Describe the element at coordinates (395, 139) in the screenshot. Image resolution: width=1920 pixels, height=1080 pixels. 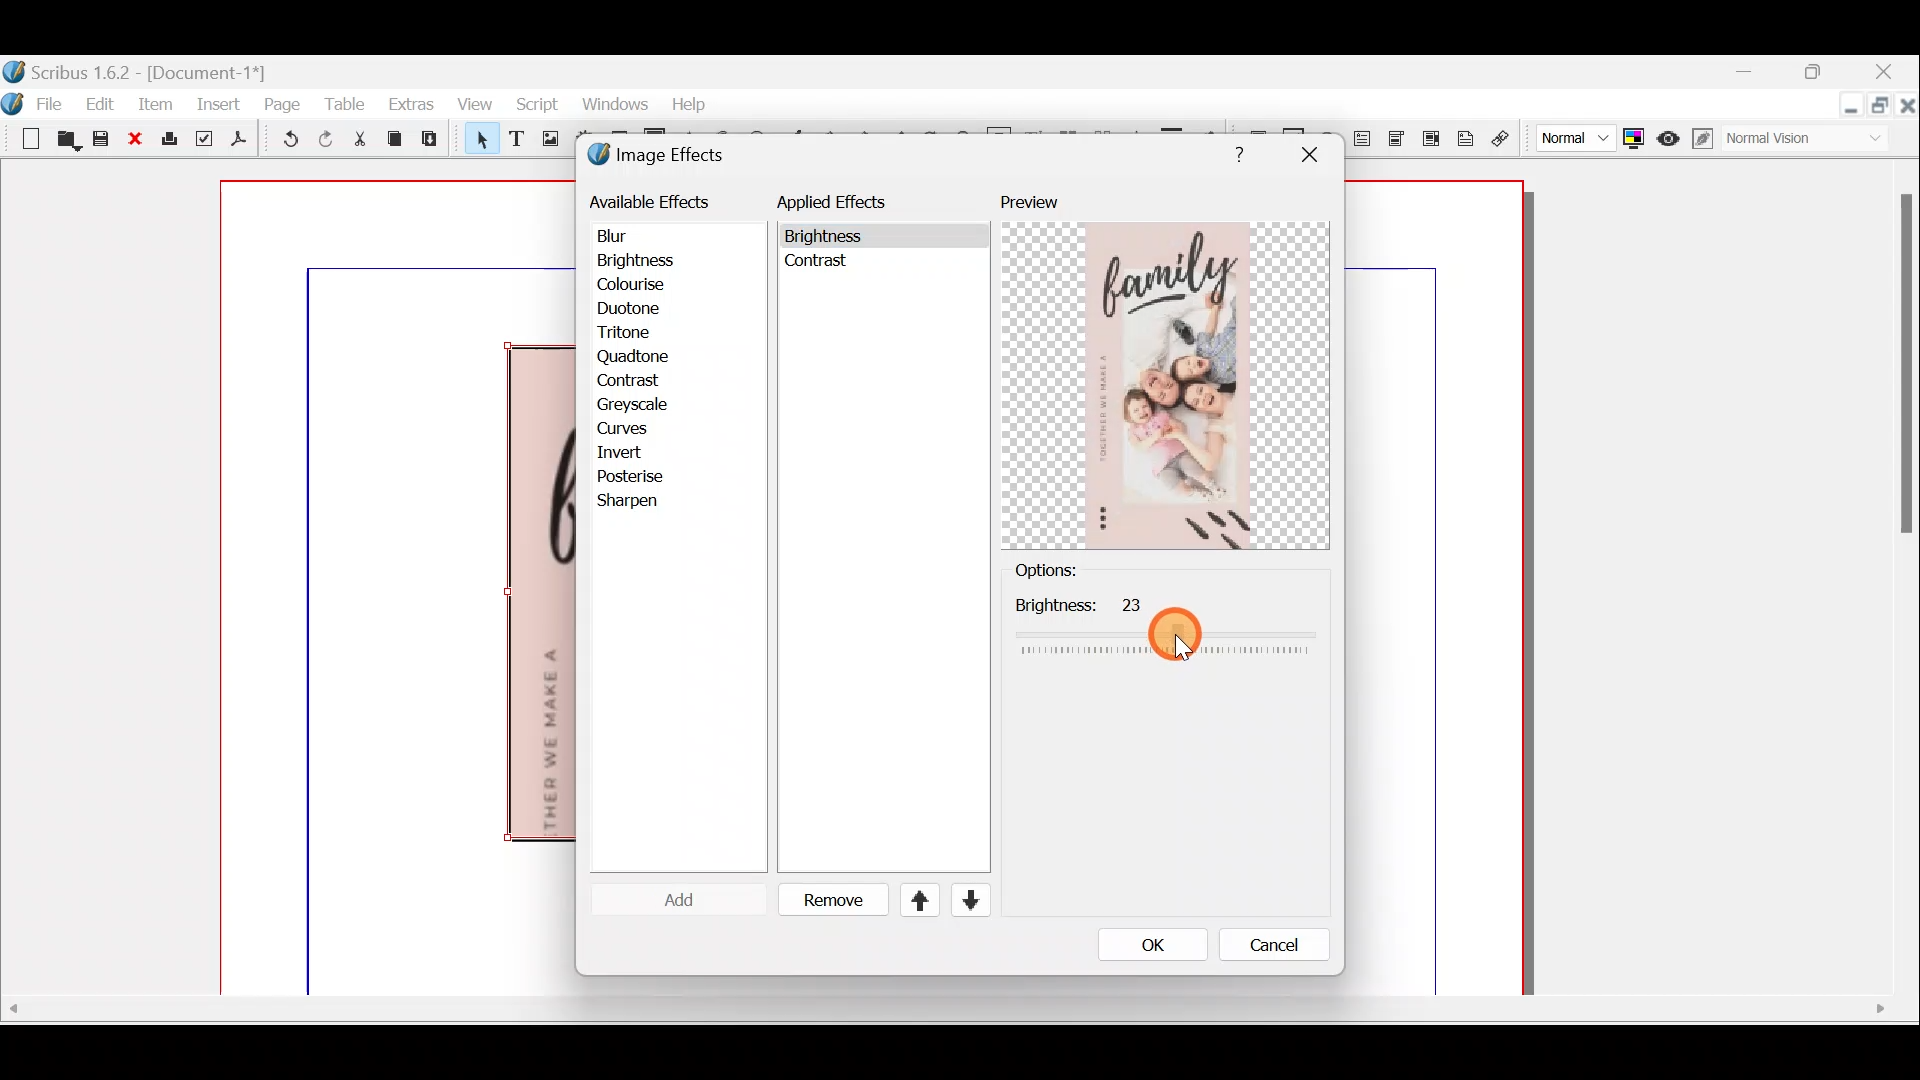
I see `Copy` at that location.